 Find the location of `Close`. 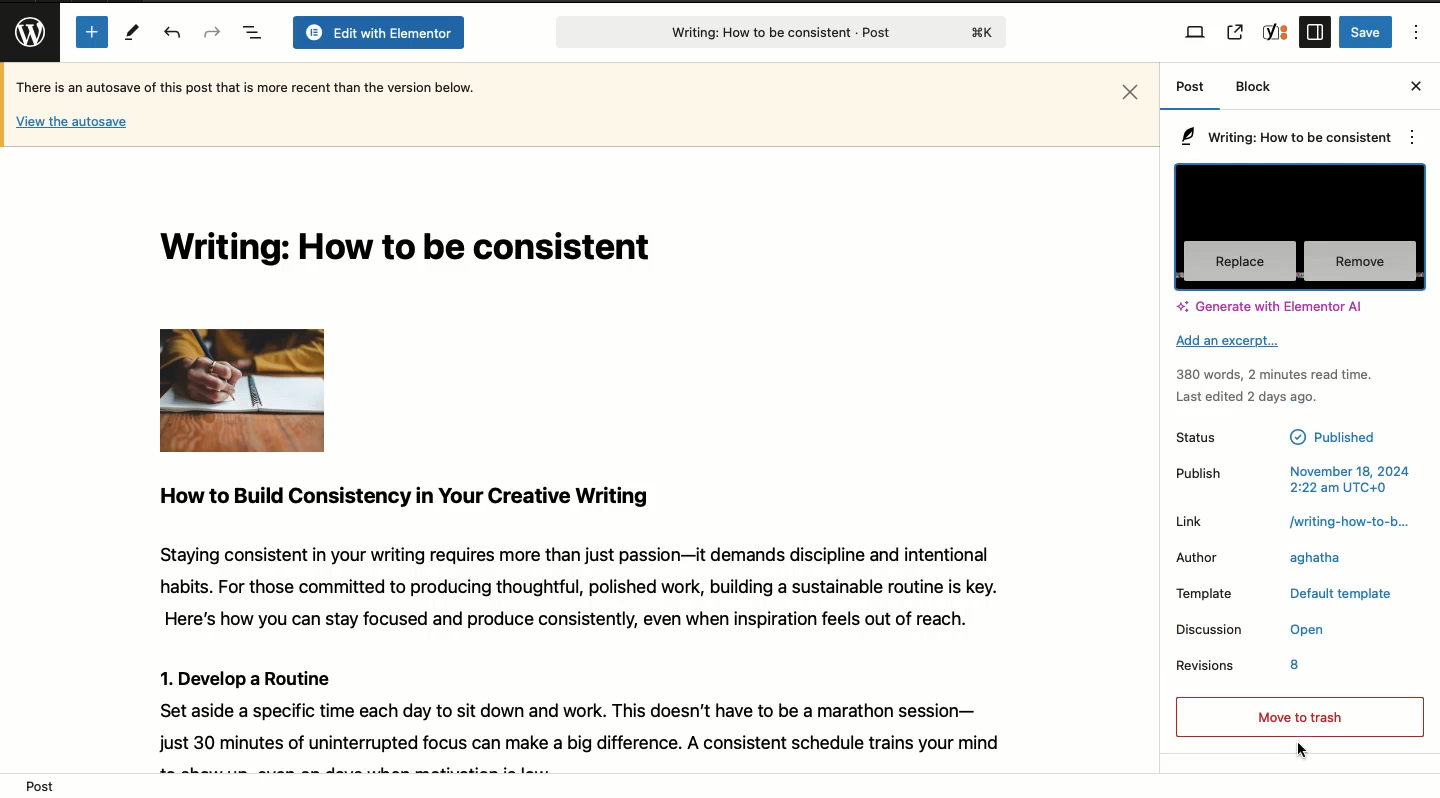

Close is located at coordinates (1416, 85).